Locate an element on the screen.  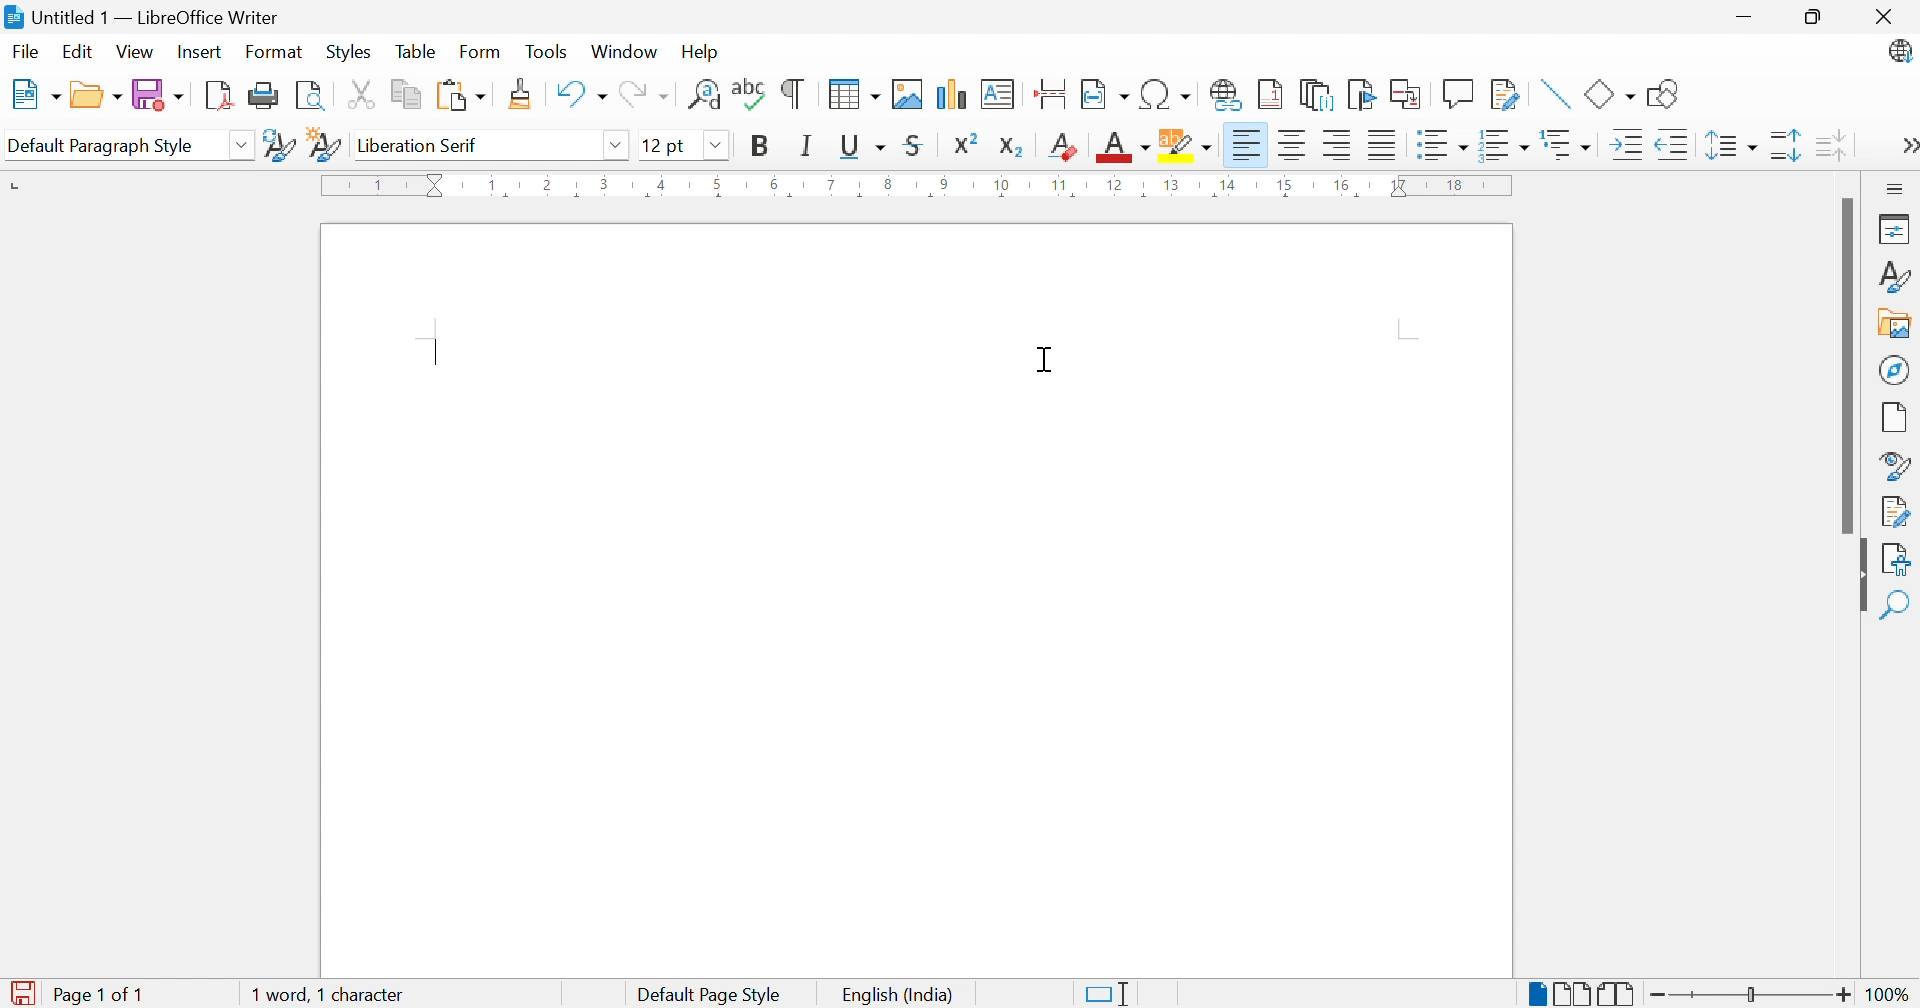
Insert Text Box is located at coordinates (999, 93).